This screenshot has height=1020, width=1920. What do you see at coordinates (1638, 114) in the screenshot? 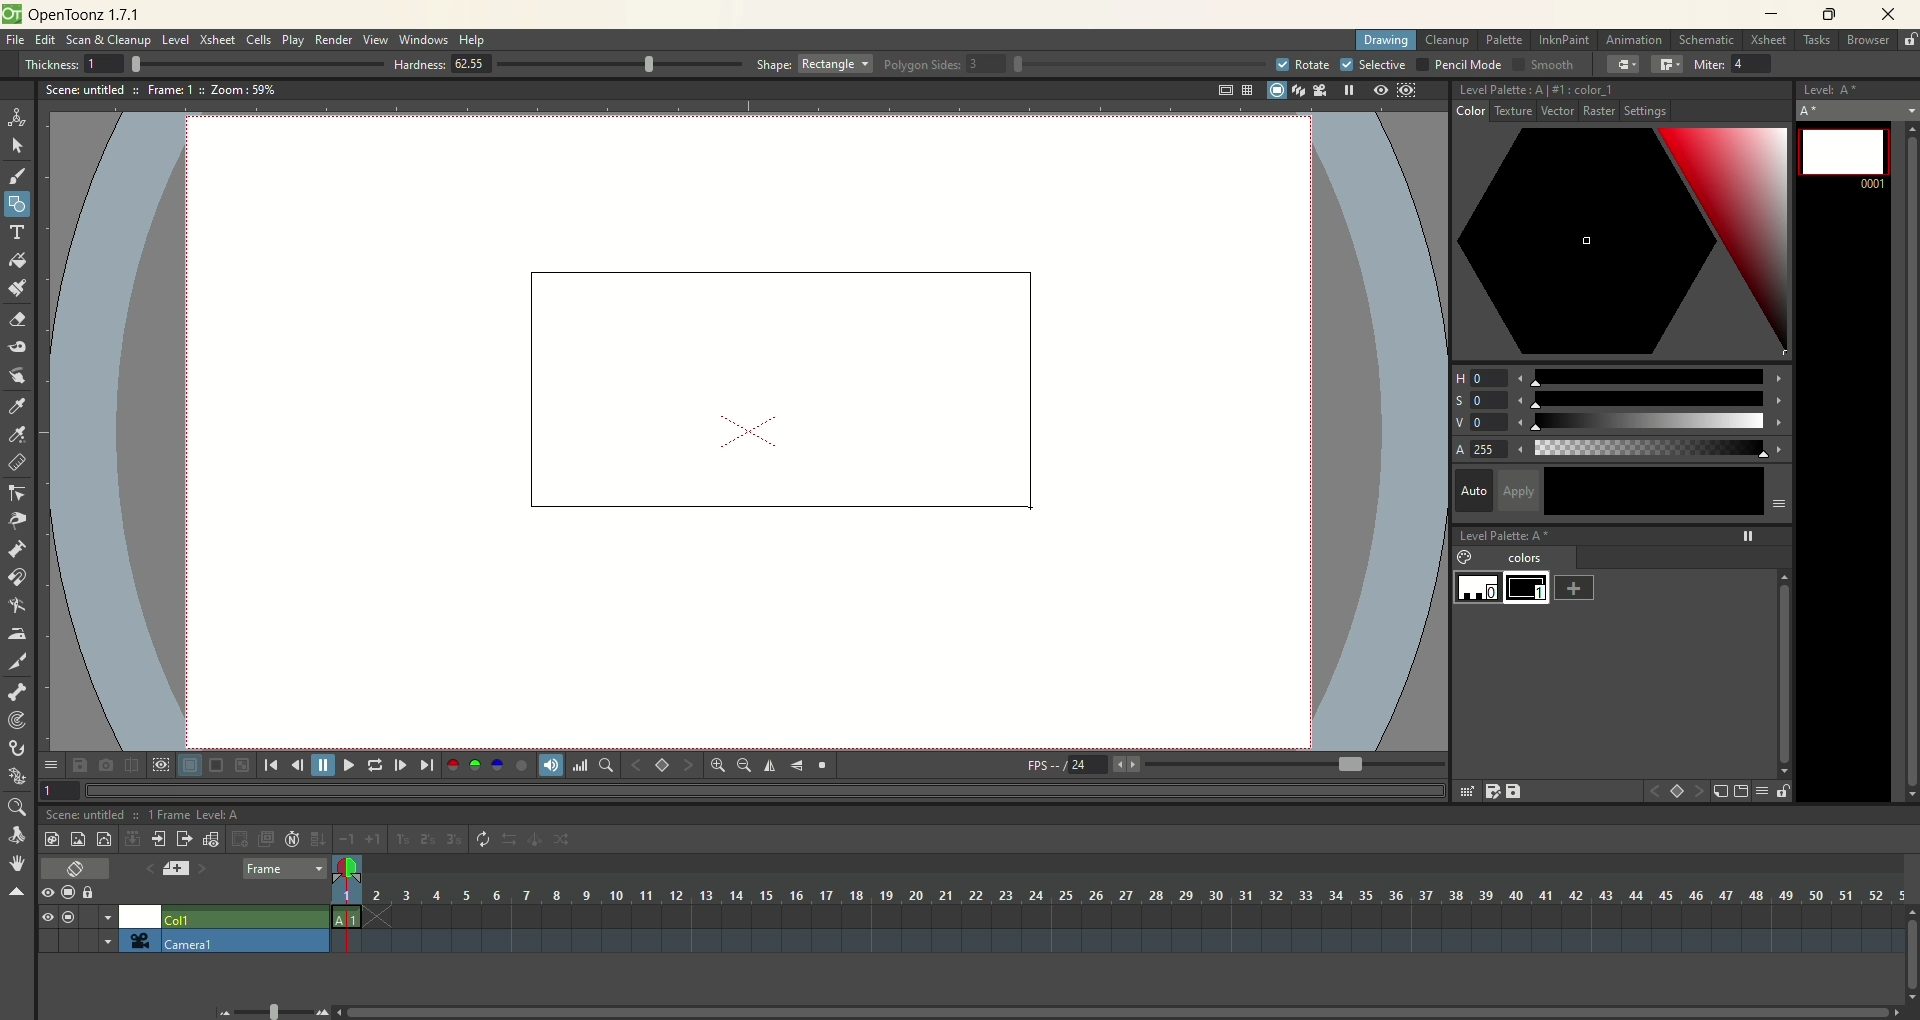
I see `Reset Setting` at bounding box center [1638, 114].